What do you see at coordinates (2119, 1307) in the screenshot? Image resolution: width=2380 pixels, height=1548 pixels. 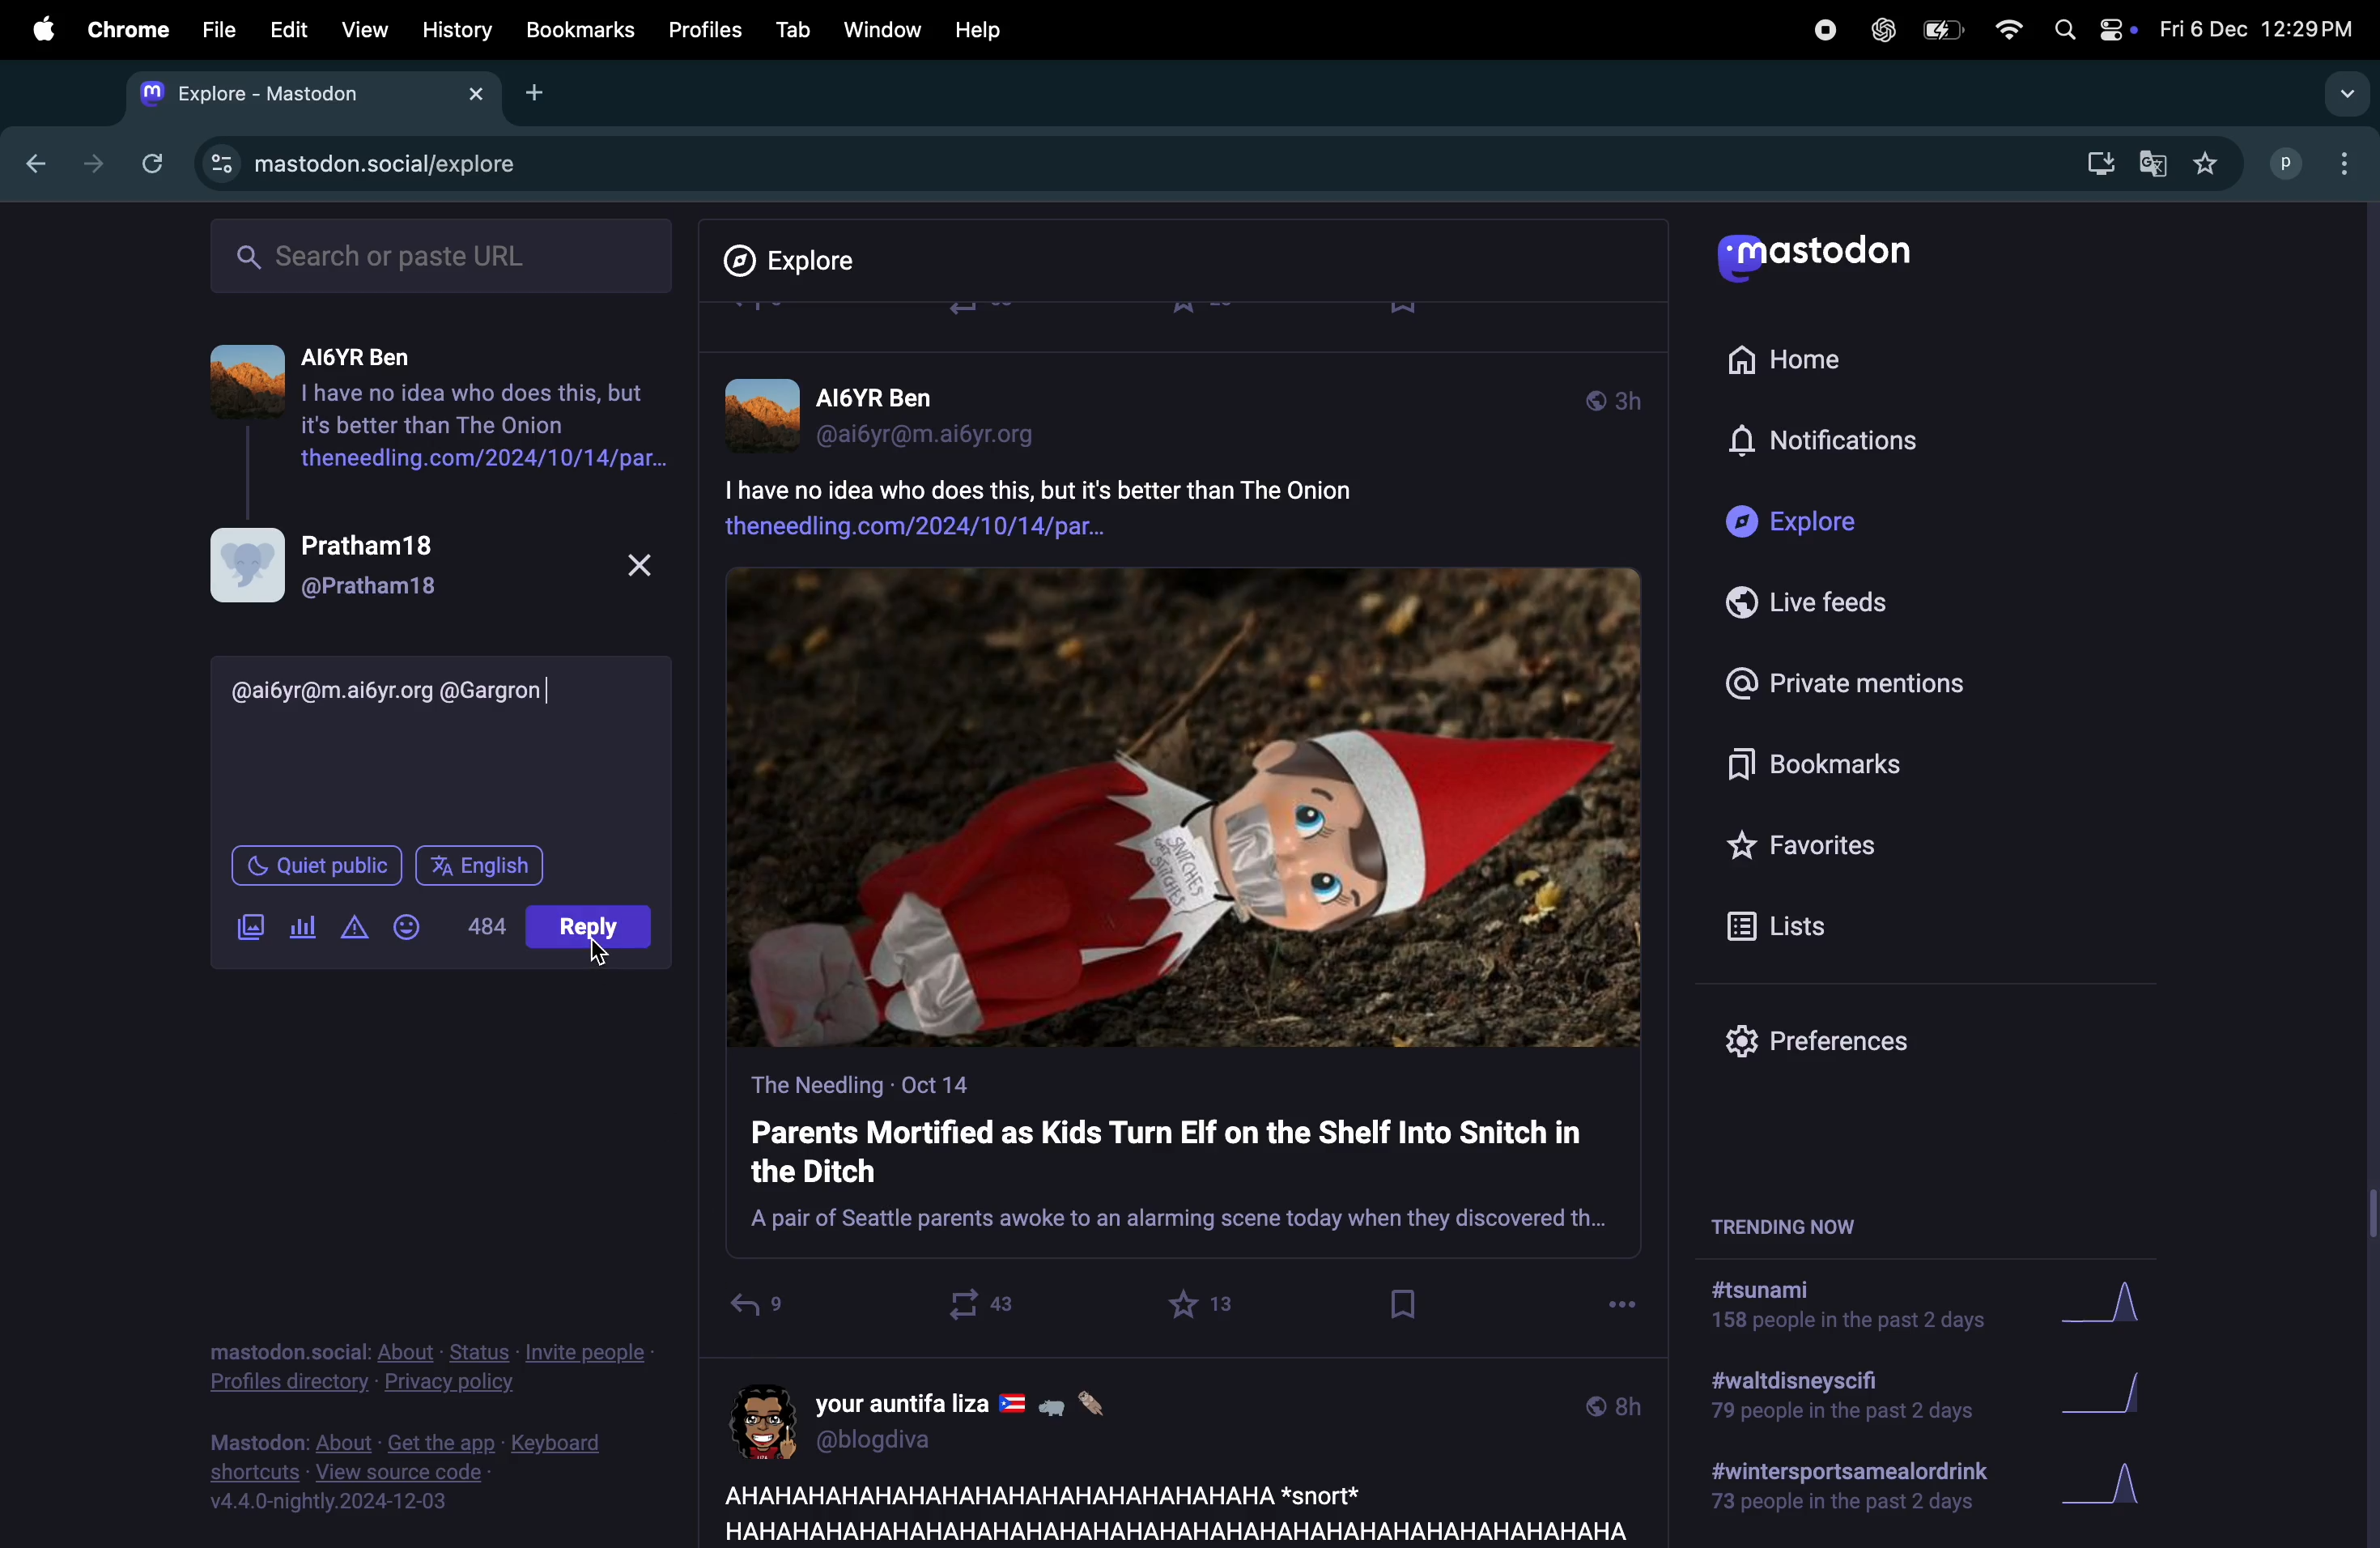 I see `graph` at bounding box center [2119, 1307].